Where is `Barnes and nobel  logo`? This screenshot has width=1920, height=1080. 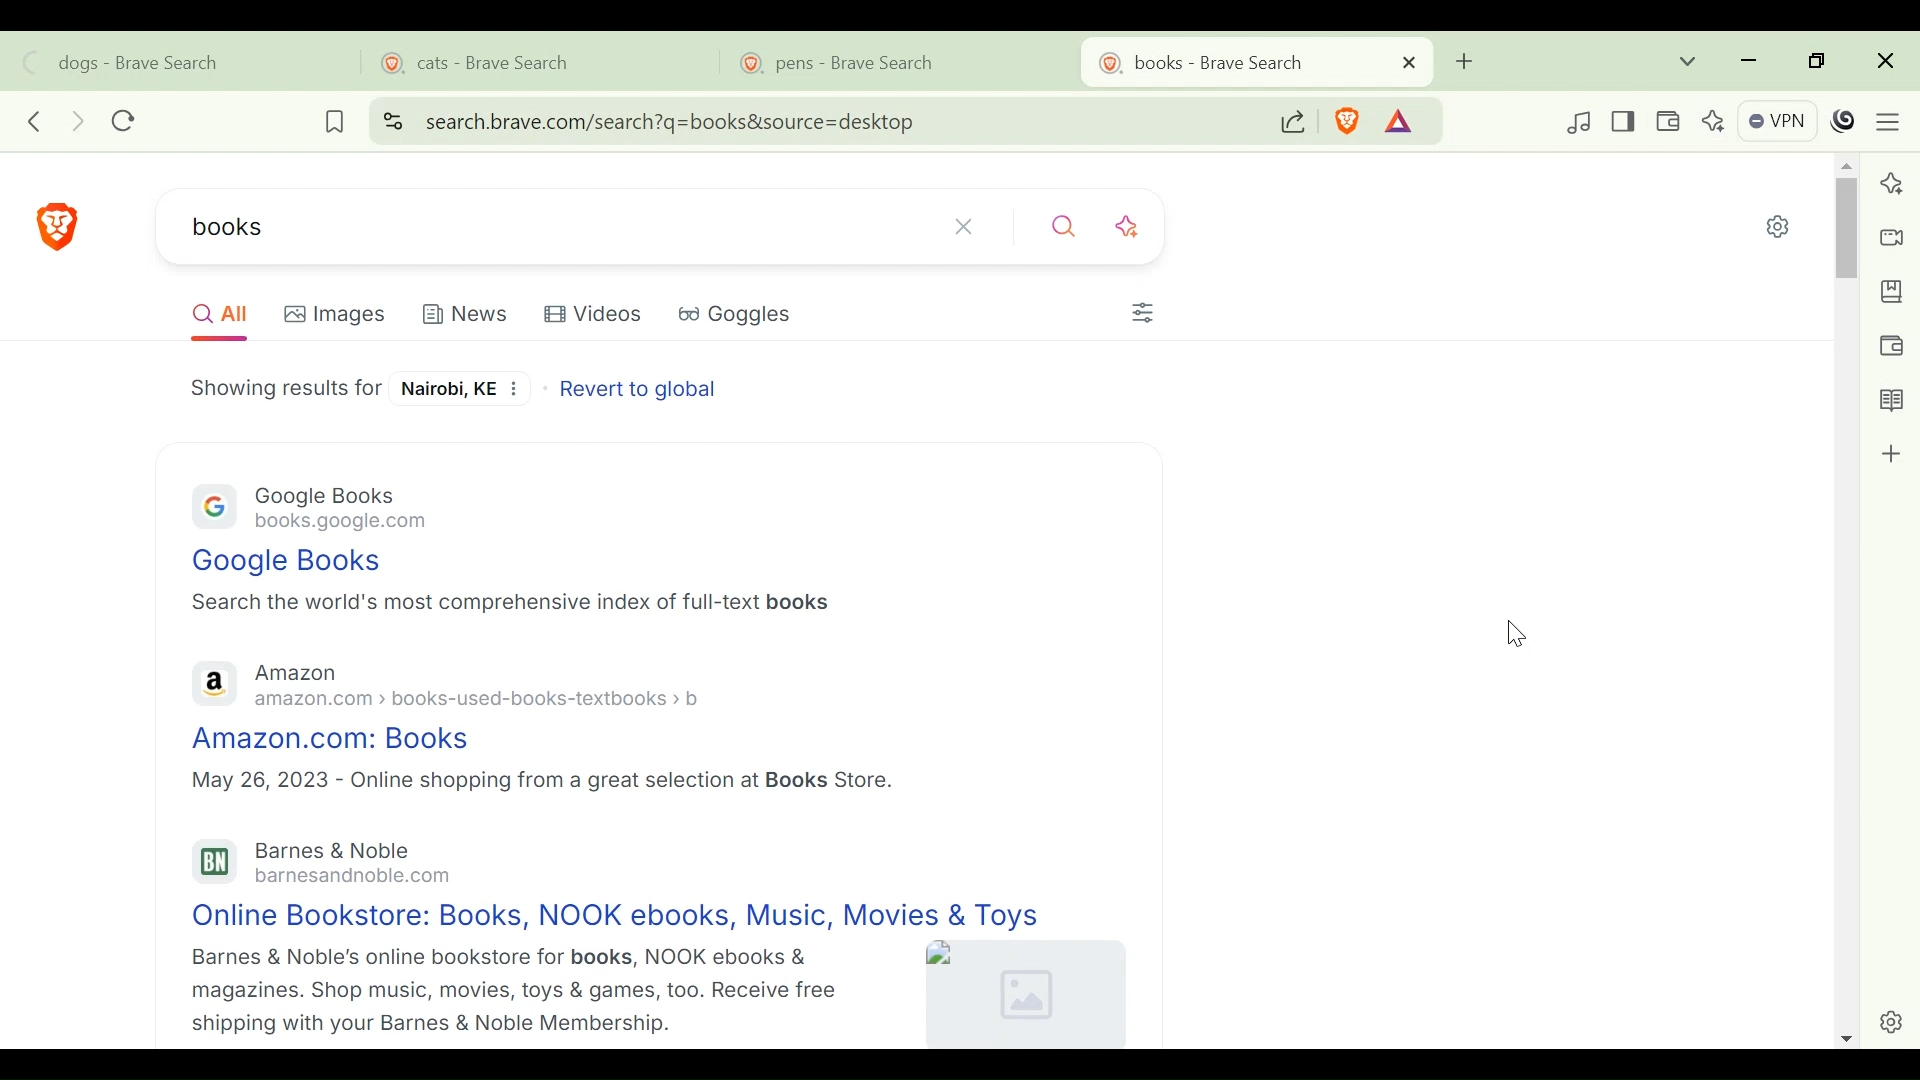 Barnes and nobel  logo is located at coordinates (205, 861).